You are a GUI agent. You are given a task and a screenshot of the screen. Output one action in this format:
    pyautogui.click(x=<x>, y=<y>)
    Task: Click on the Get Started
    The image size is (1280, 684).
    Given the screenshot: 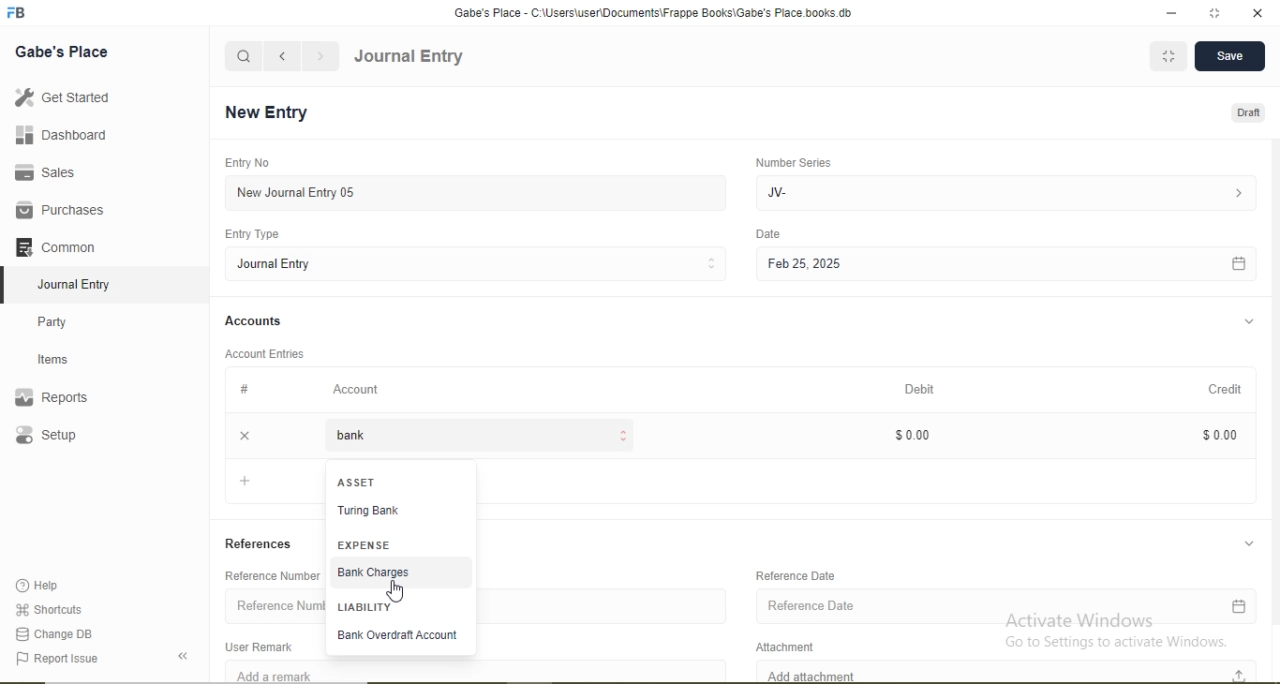 What is the action you would take?
    pyautogui.click(x=60, y=97)
    